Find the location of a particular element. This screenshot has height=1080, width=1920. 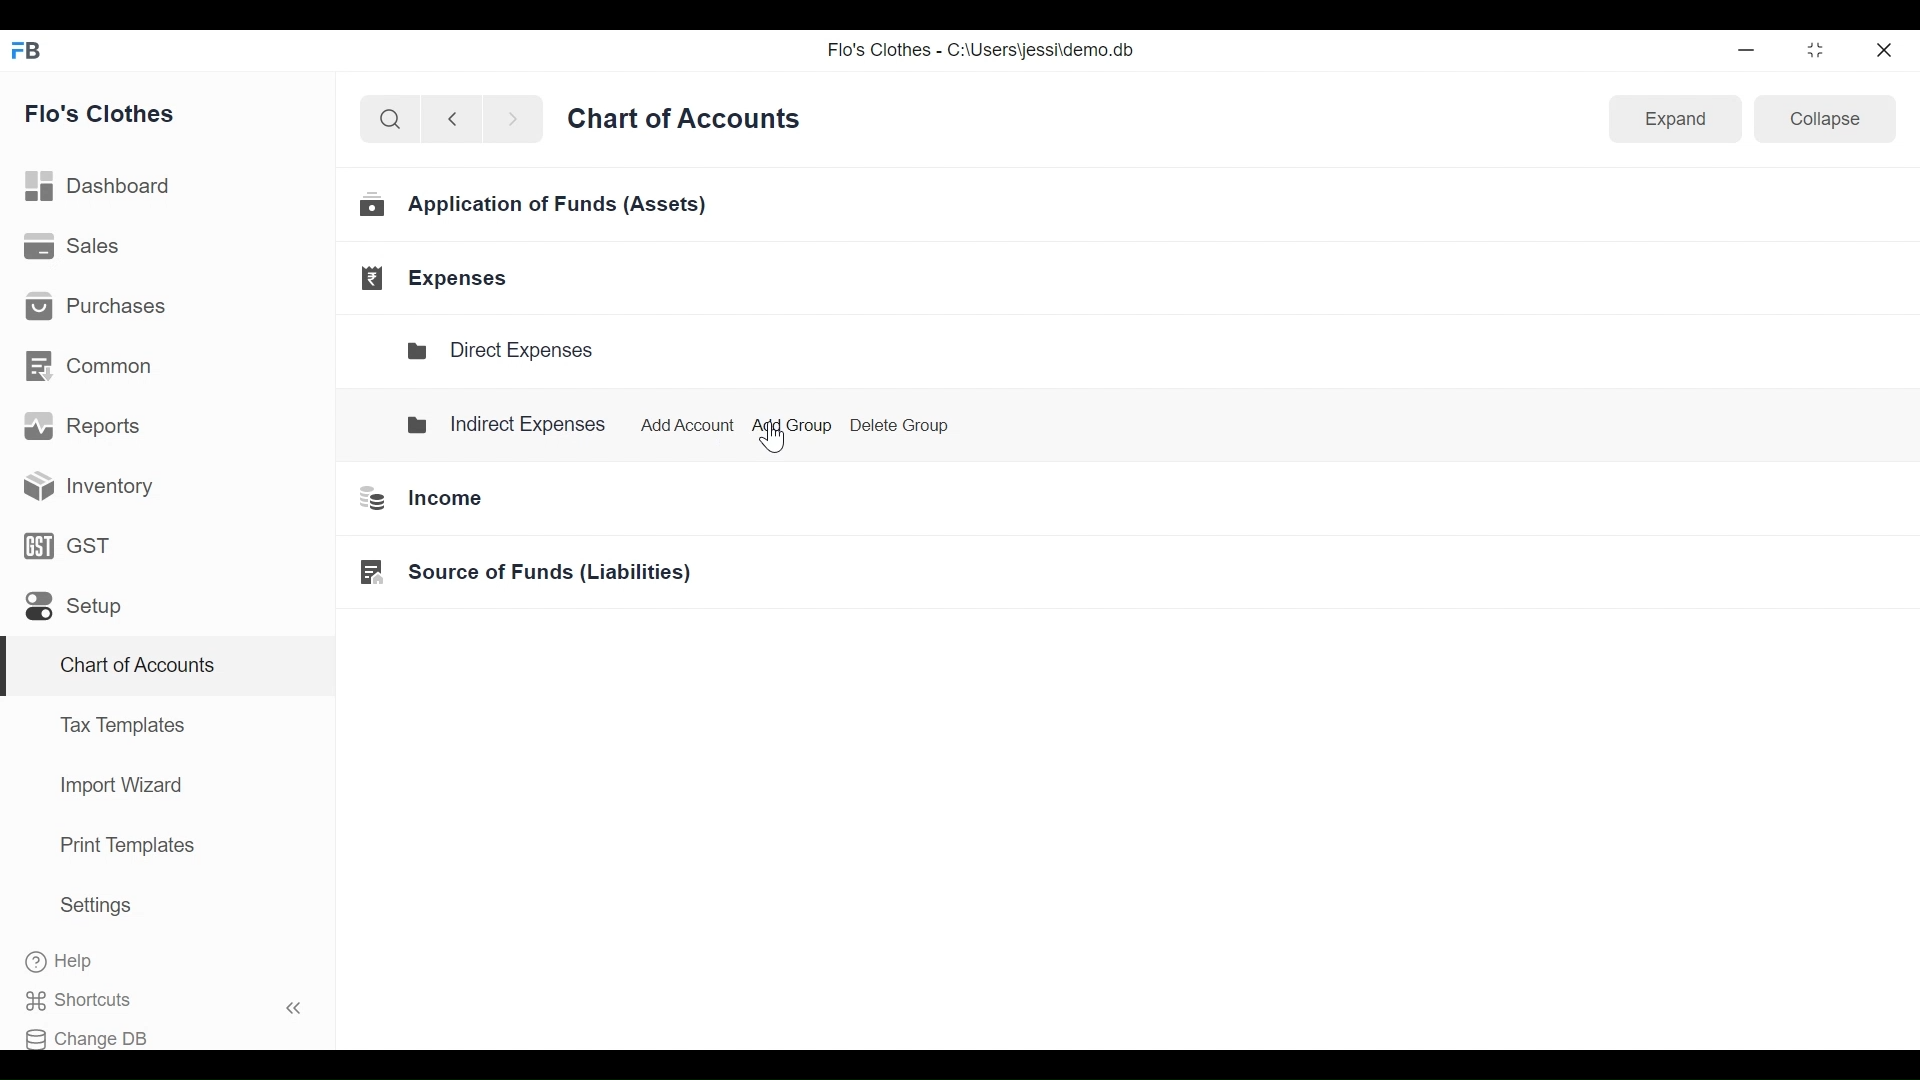

close is located at coordinates (1886, 47).